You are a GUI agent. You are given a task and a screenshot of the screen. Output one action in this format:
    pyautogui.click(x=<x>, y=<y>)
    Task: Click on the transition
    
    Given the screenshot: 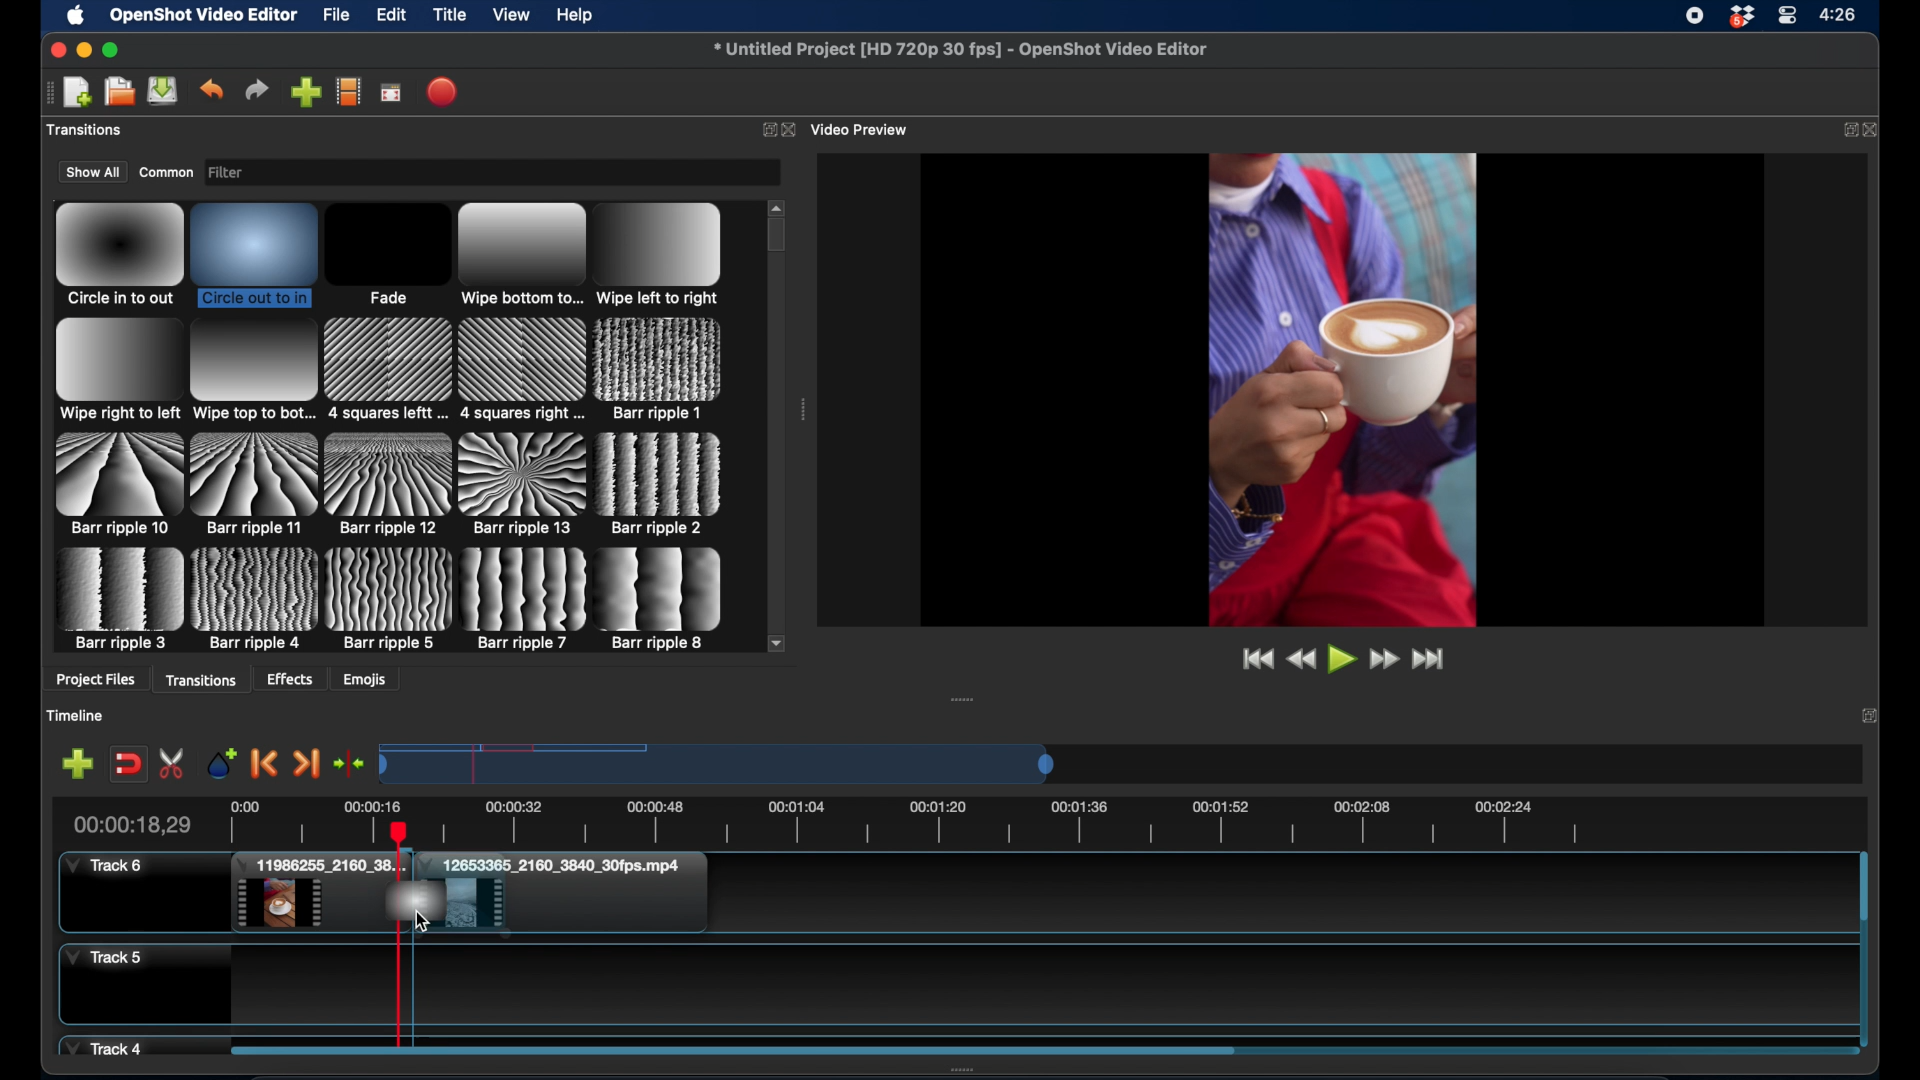 What is the action you would take?
    pyautogui.click(x=388, y=485)
    